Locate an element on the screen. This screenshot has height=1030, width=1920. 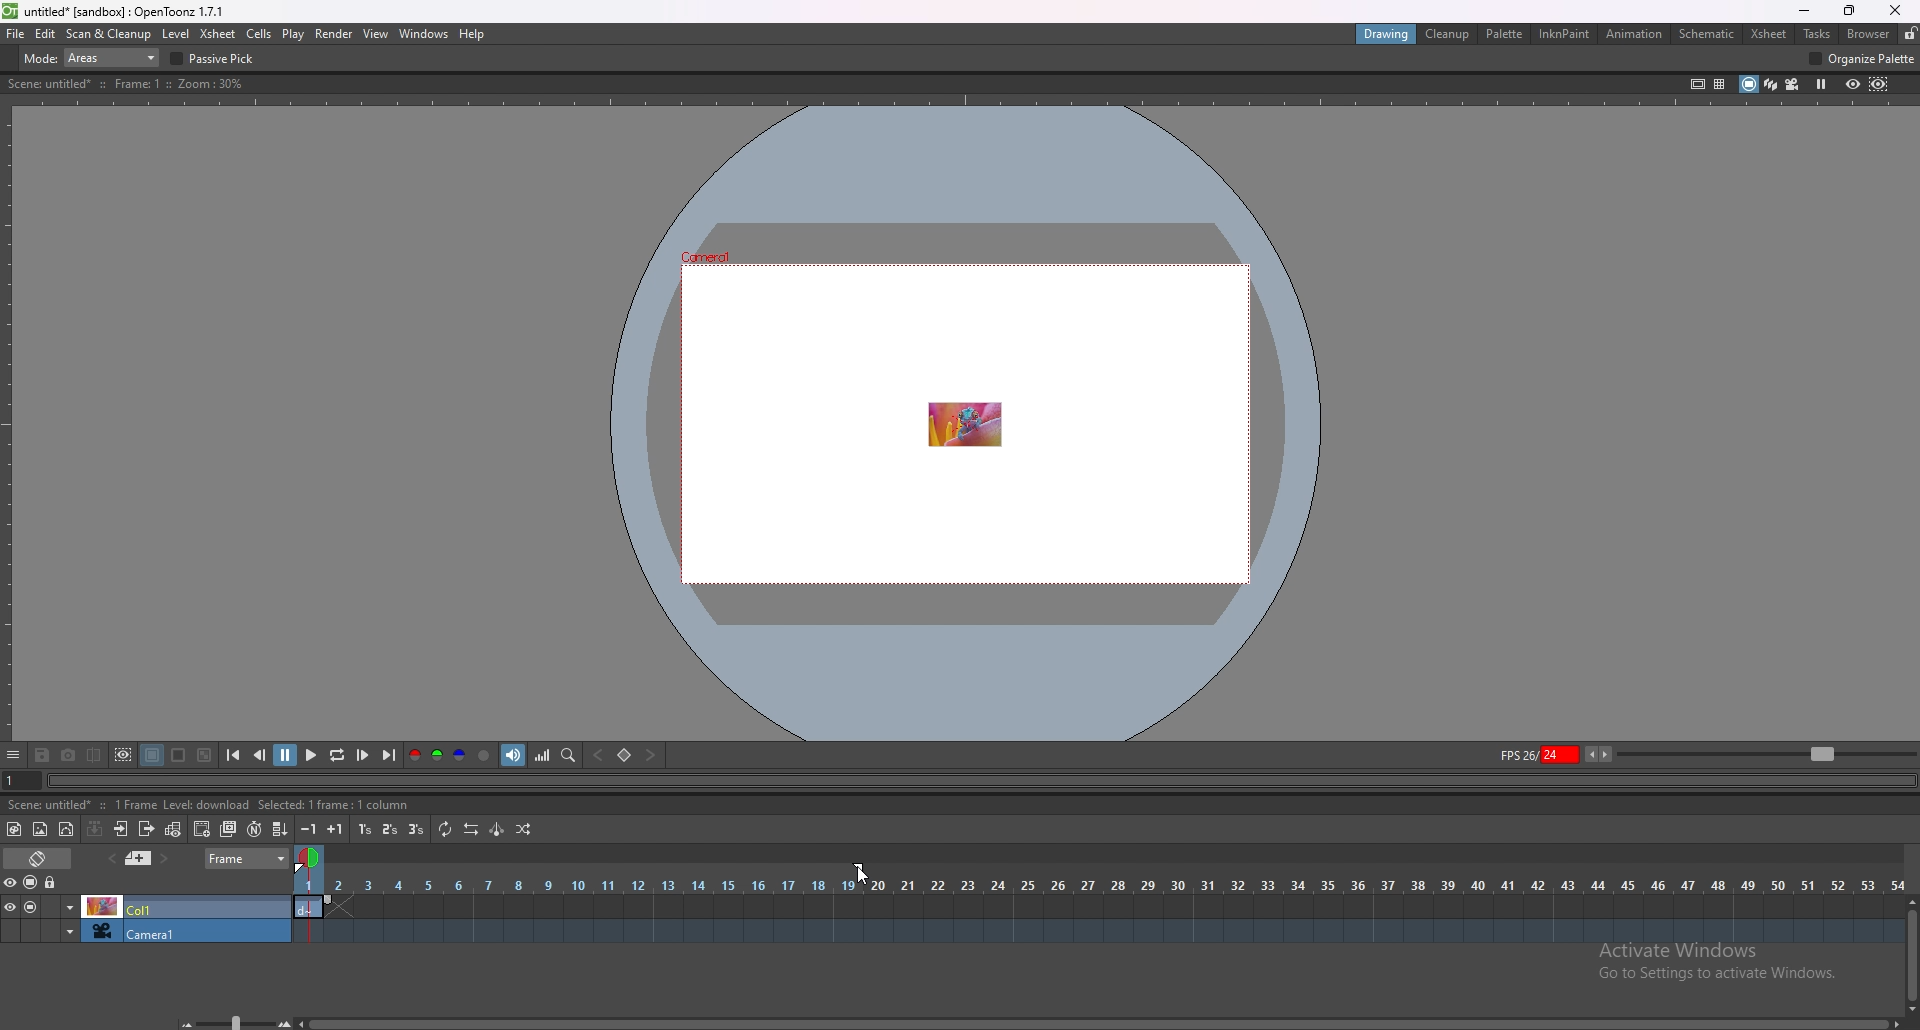
inknpaint is located at coordinates (1564, 33).